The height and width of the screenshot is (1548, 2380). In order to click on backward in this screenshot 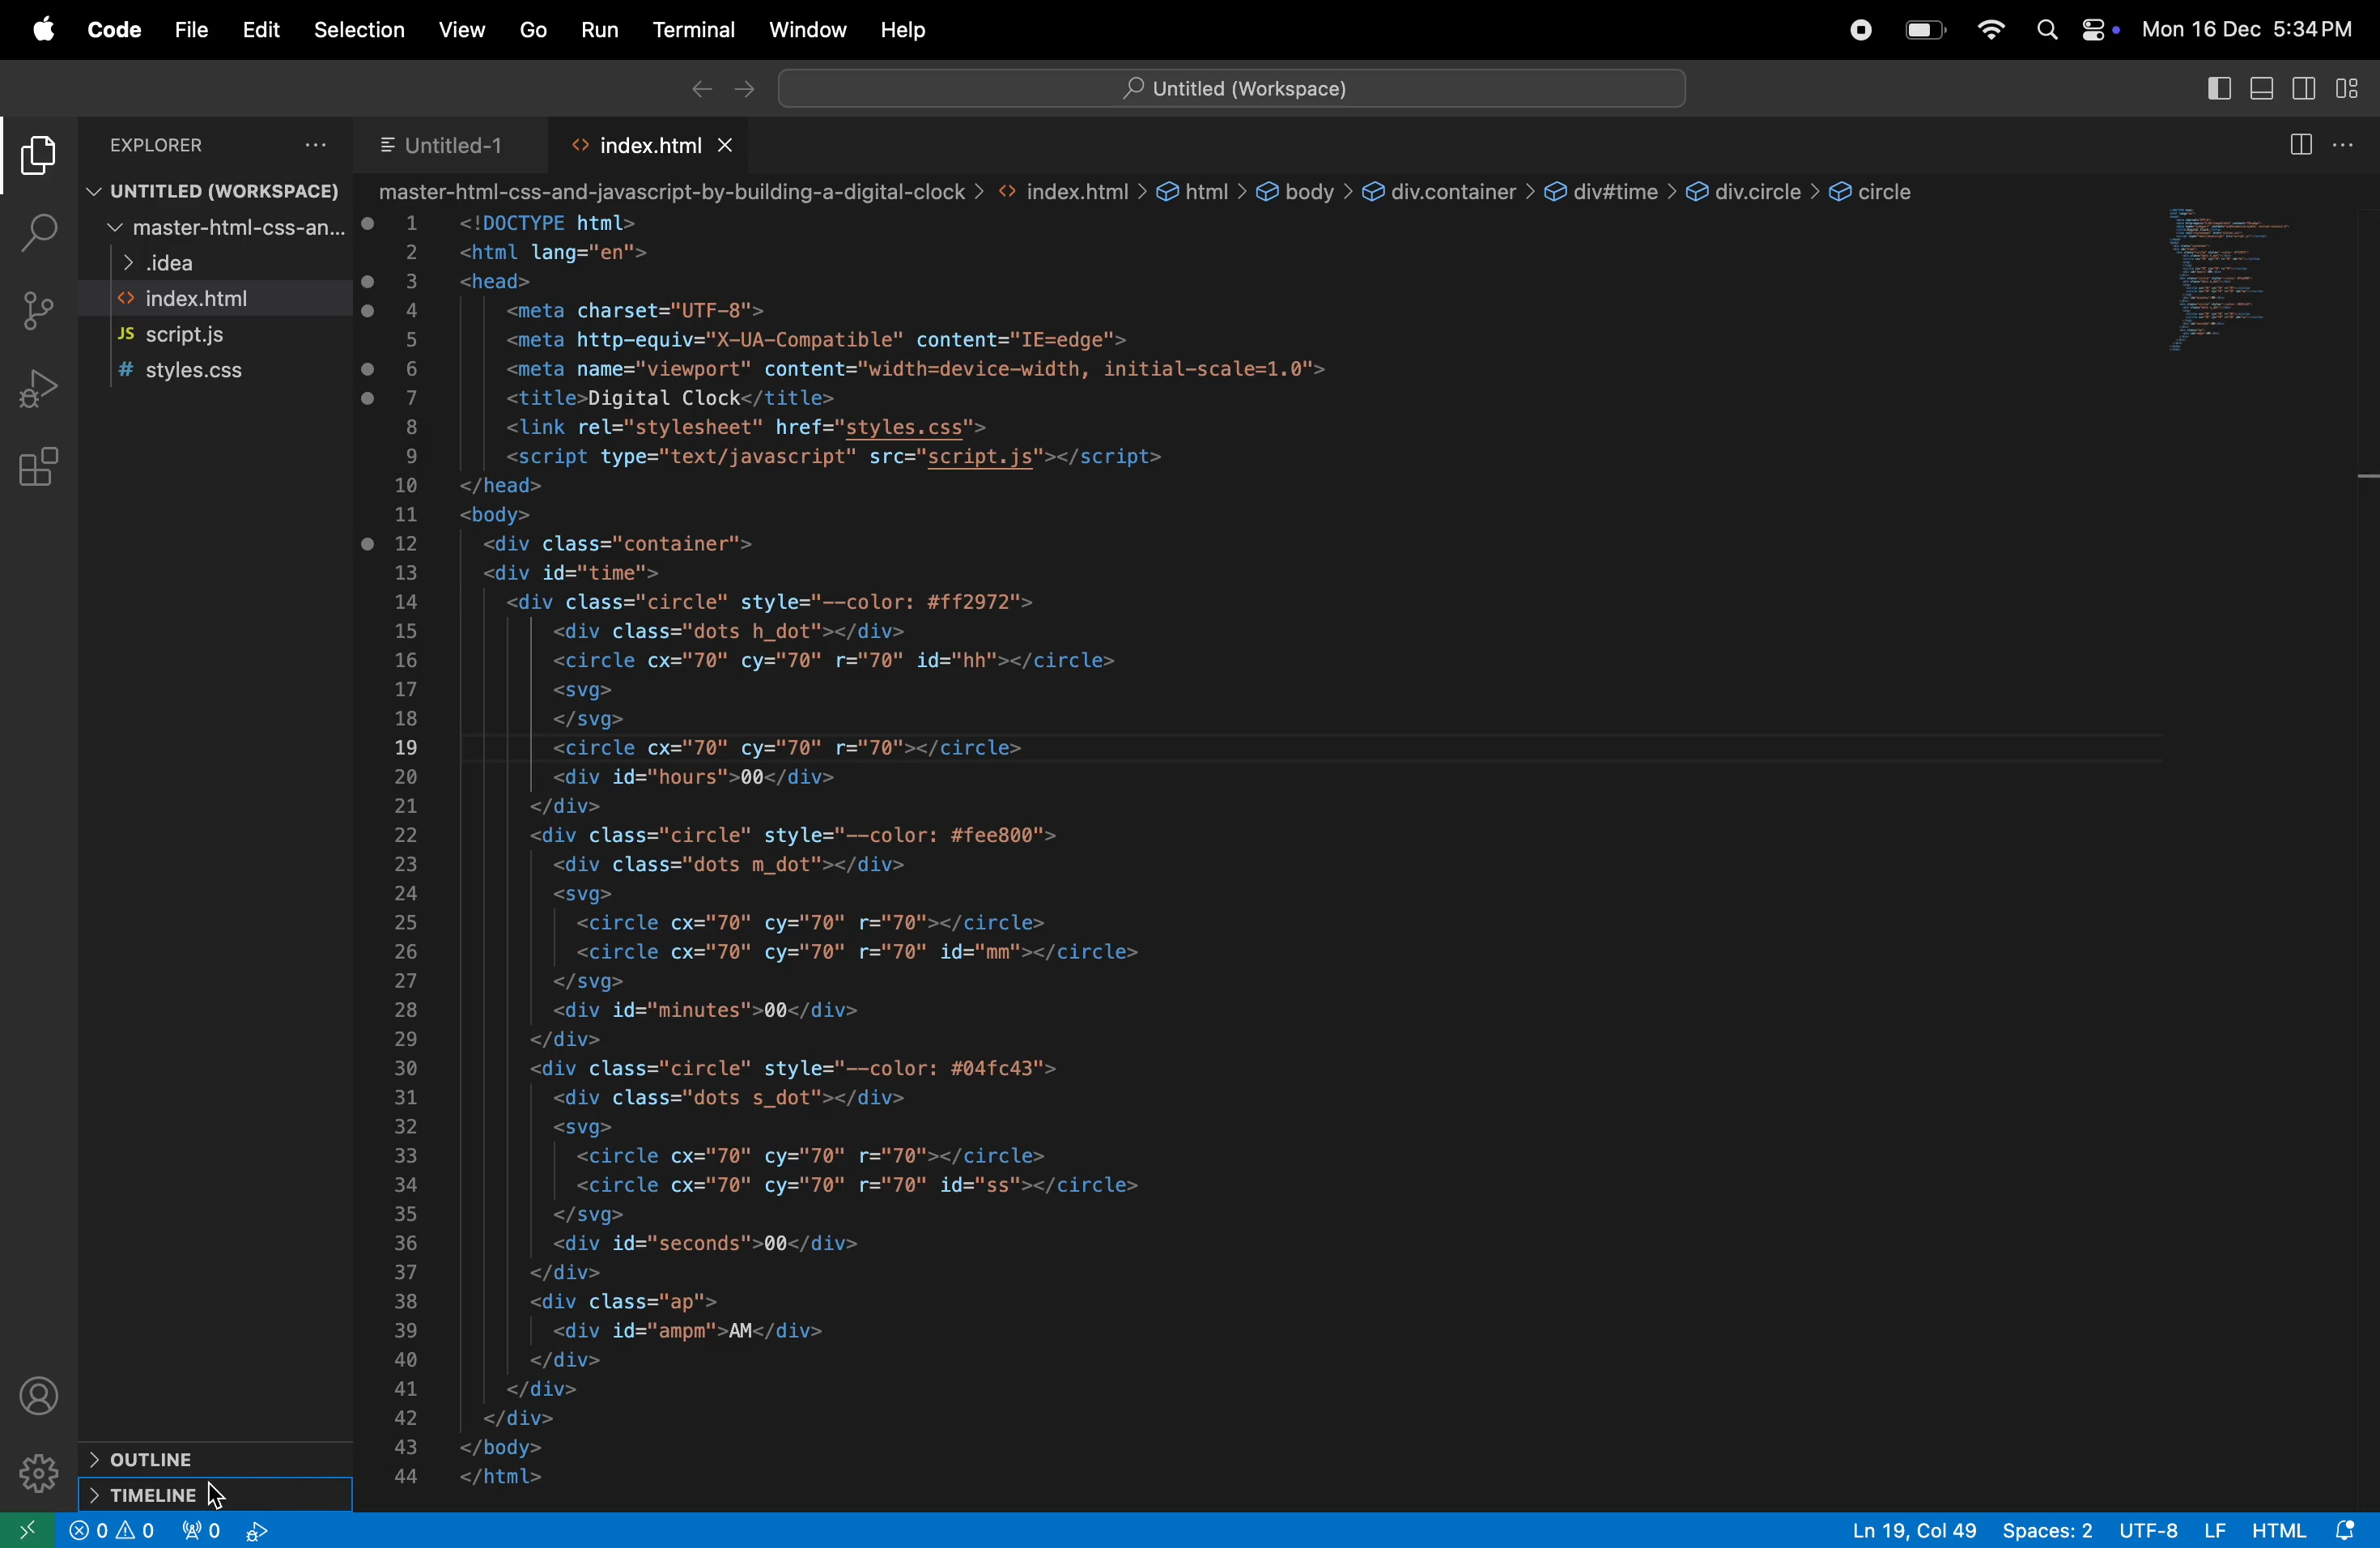, I will do `click(697, 87)`.